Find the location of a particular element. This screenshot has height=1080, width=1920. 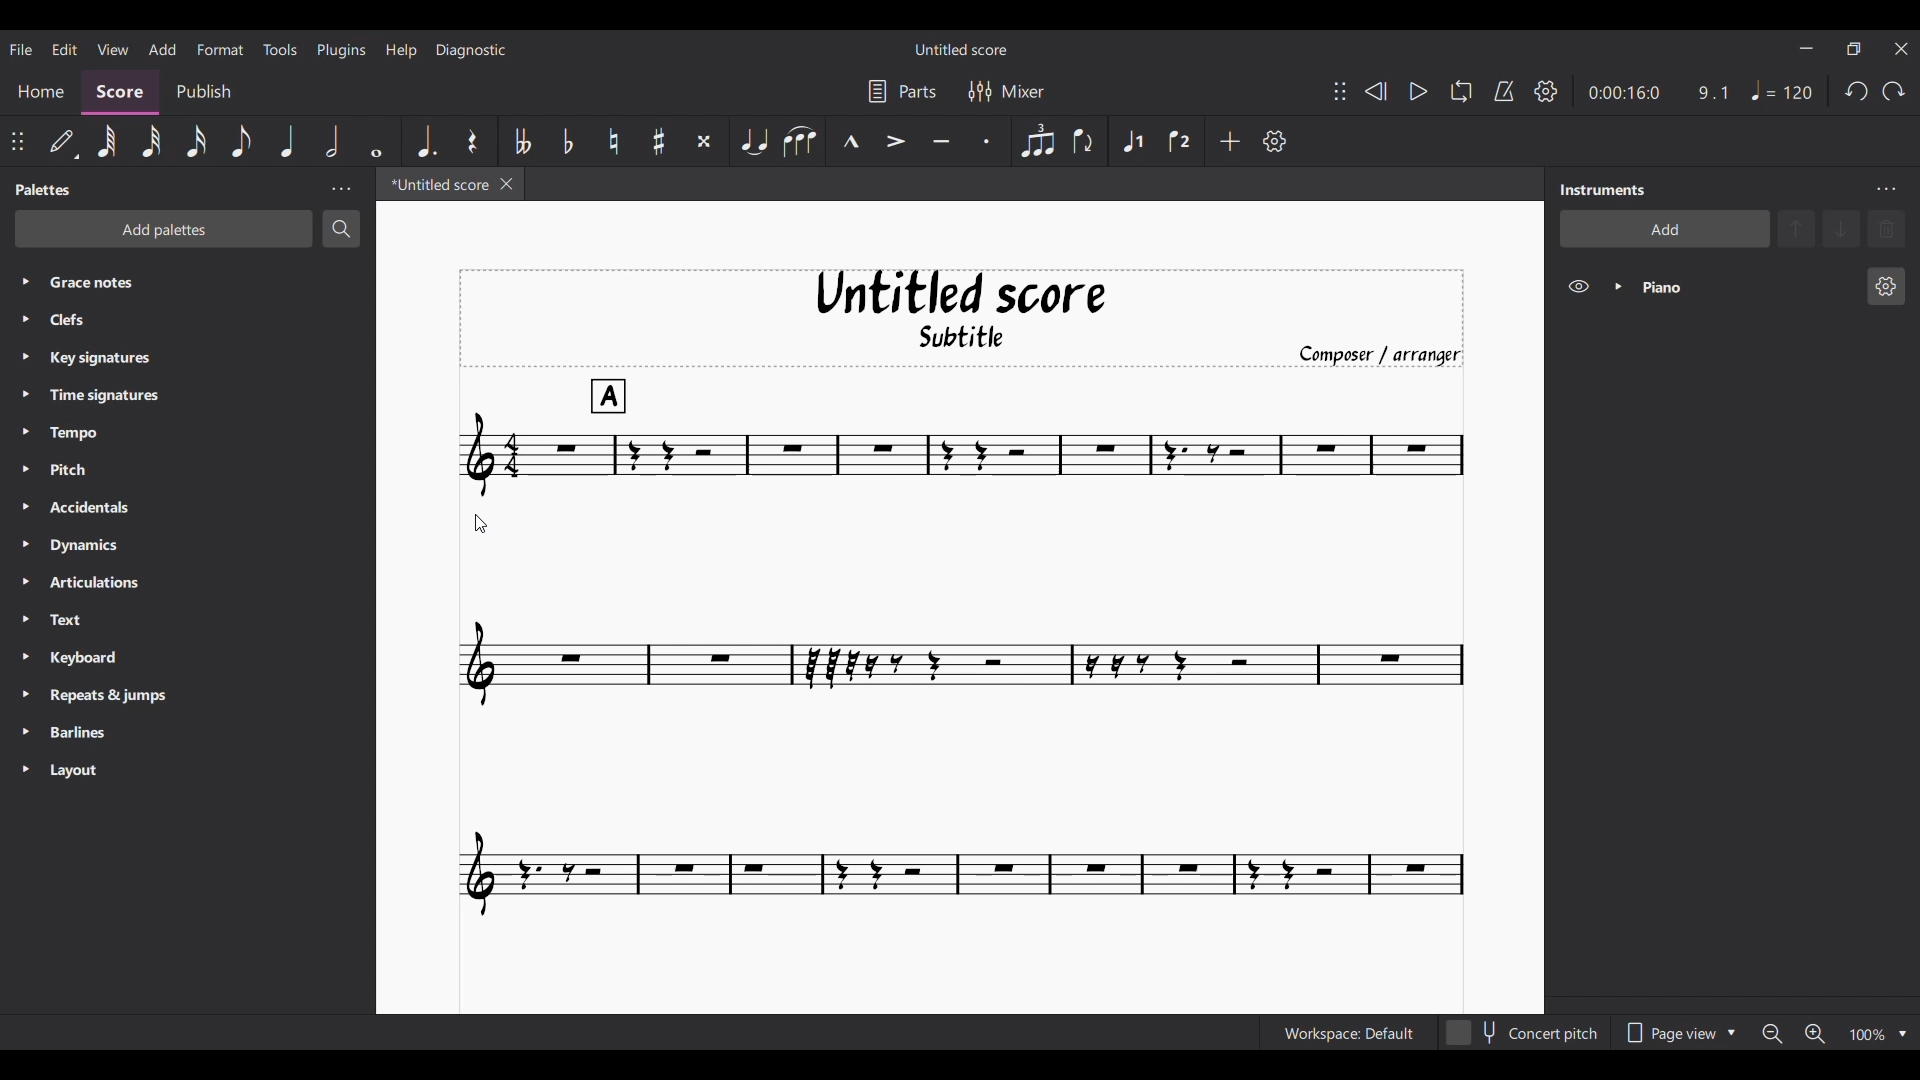

16th note is located at coordinates (196, 140).